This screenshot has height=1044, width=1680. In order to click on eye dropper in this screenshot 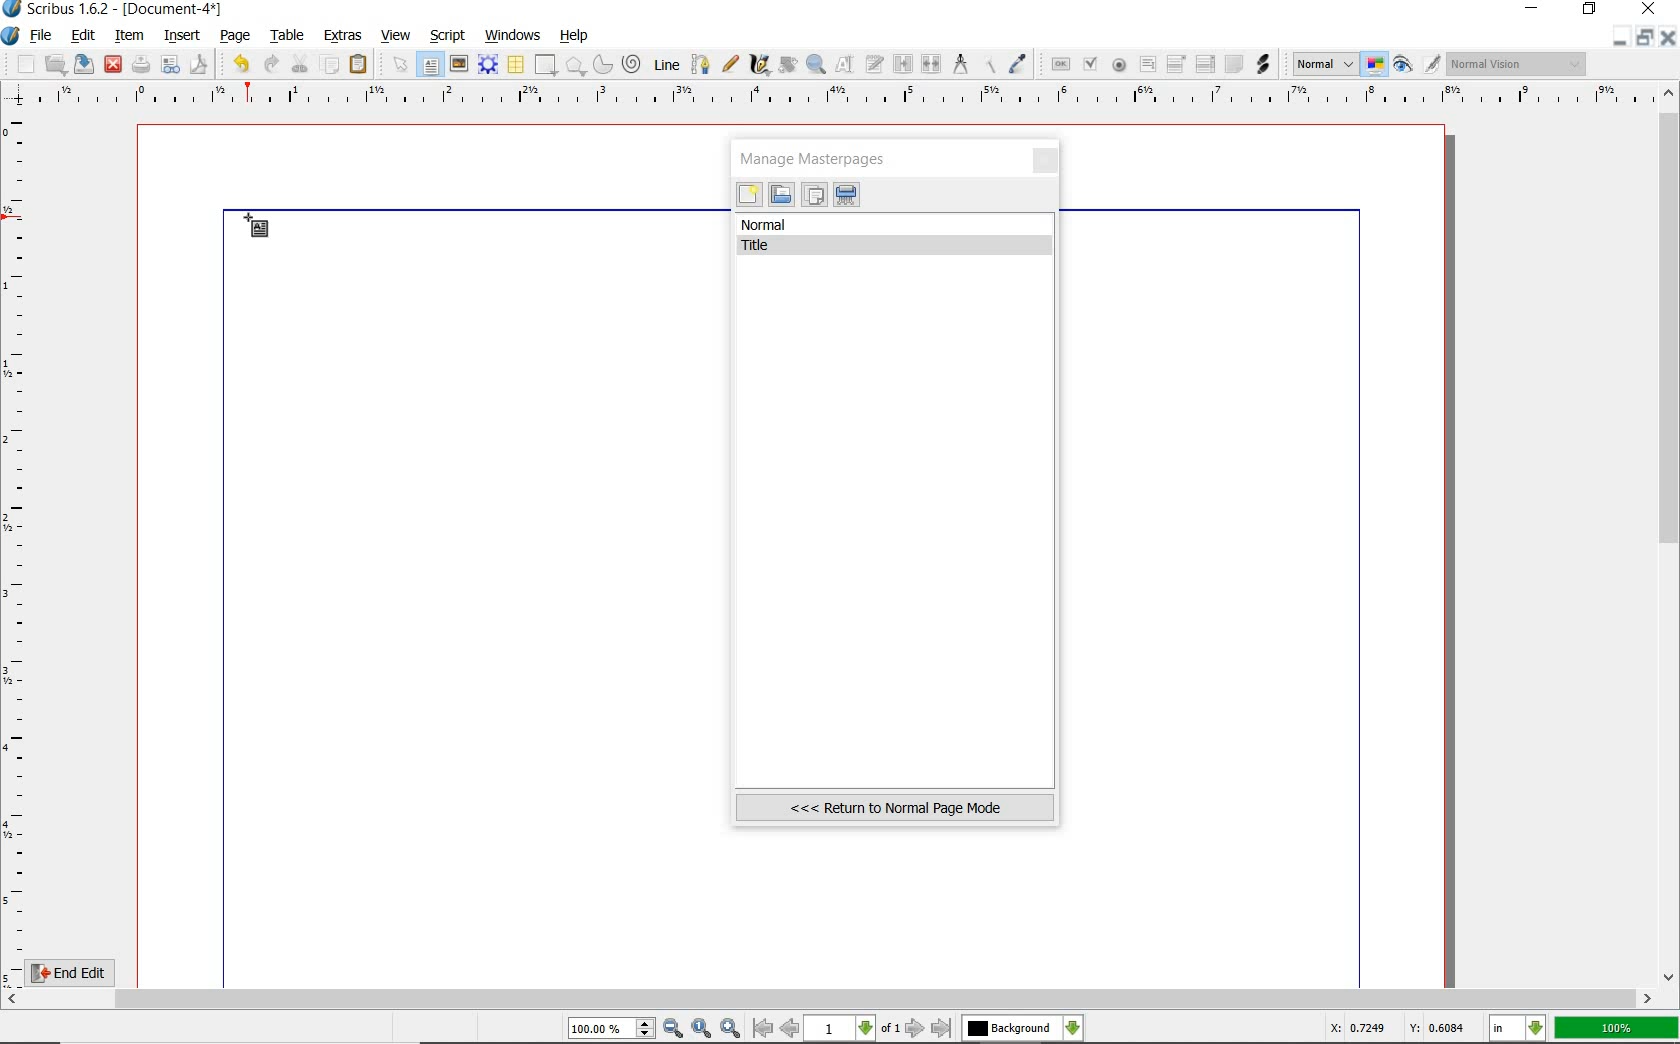, I will do `click(1019, 64)`.